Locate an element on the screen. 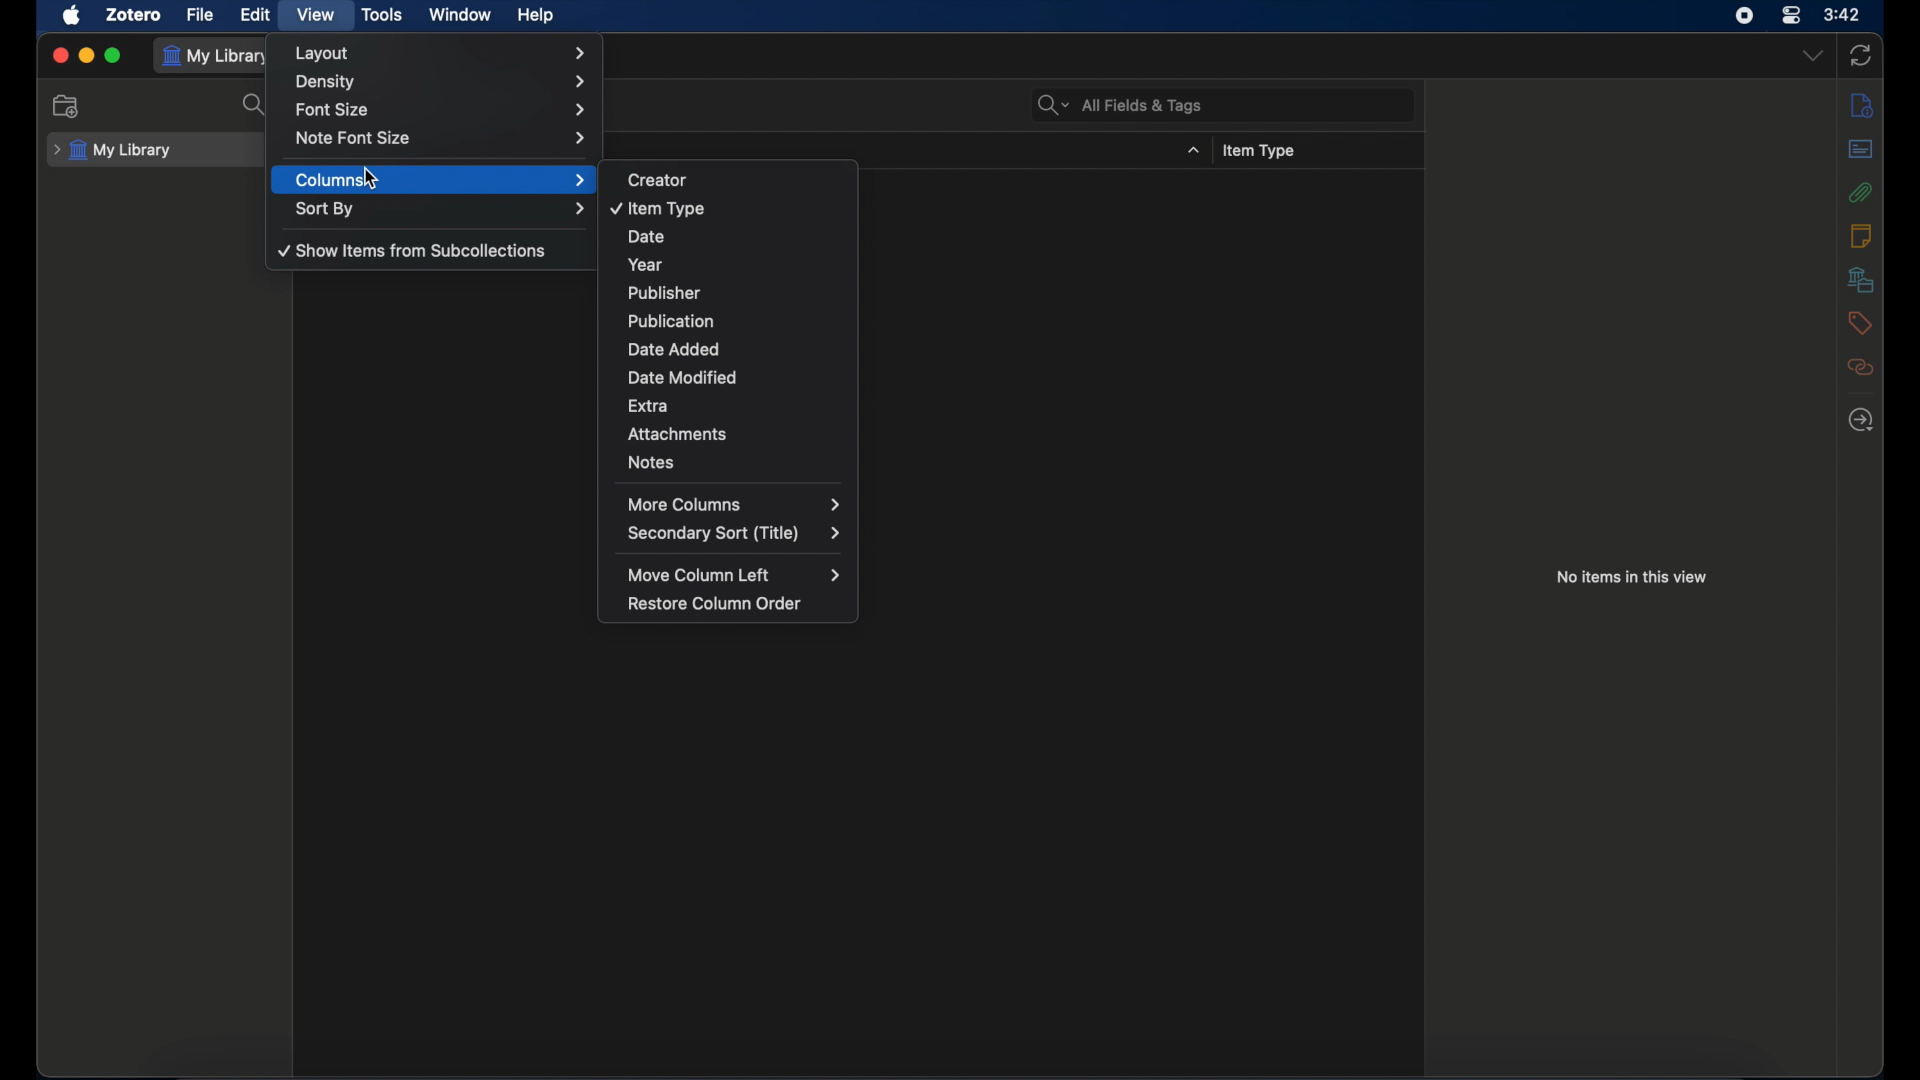  my library is located at coordinates (112, 150).